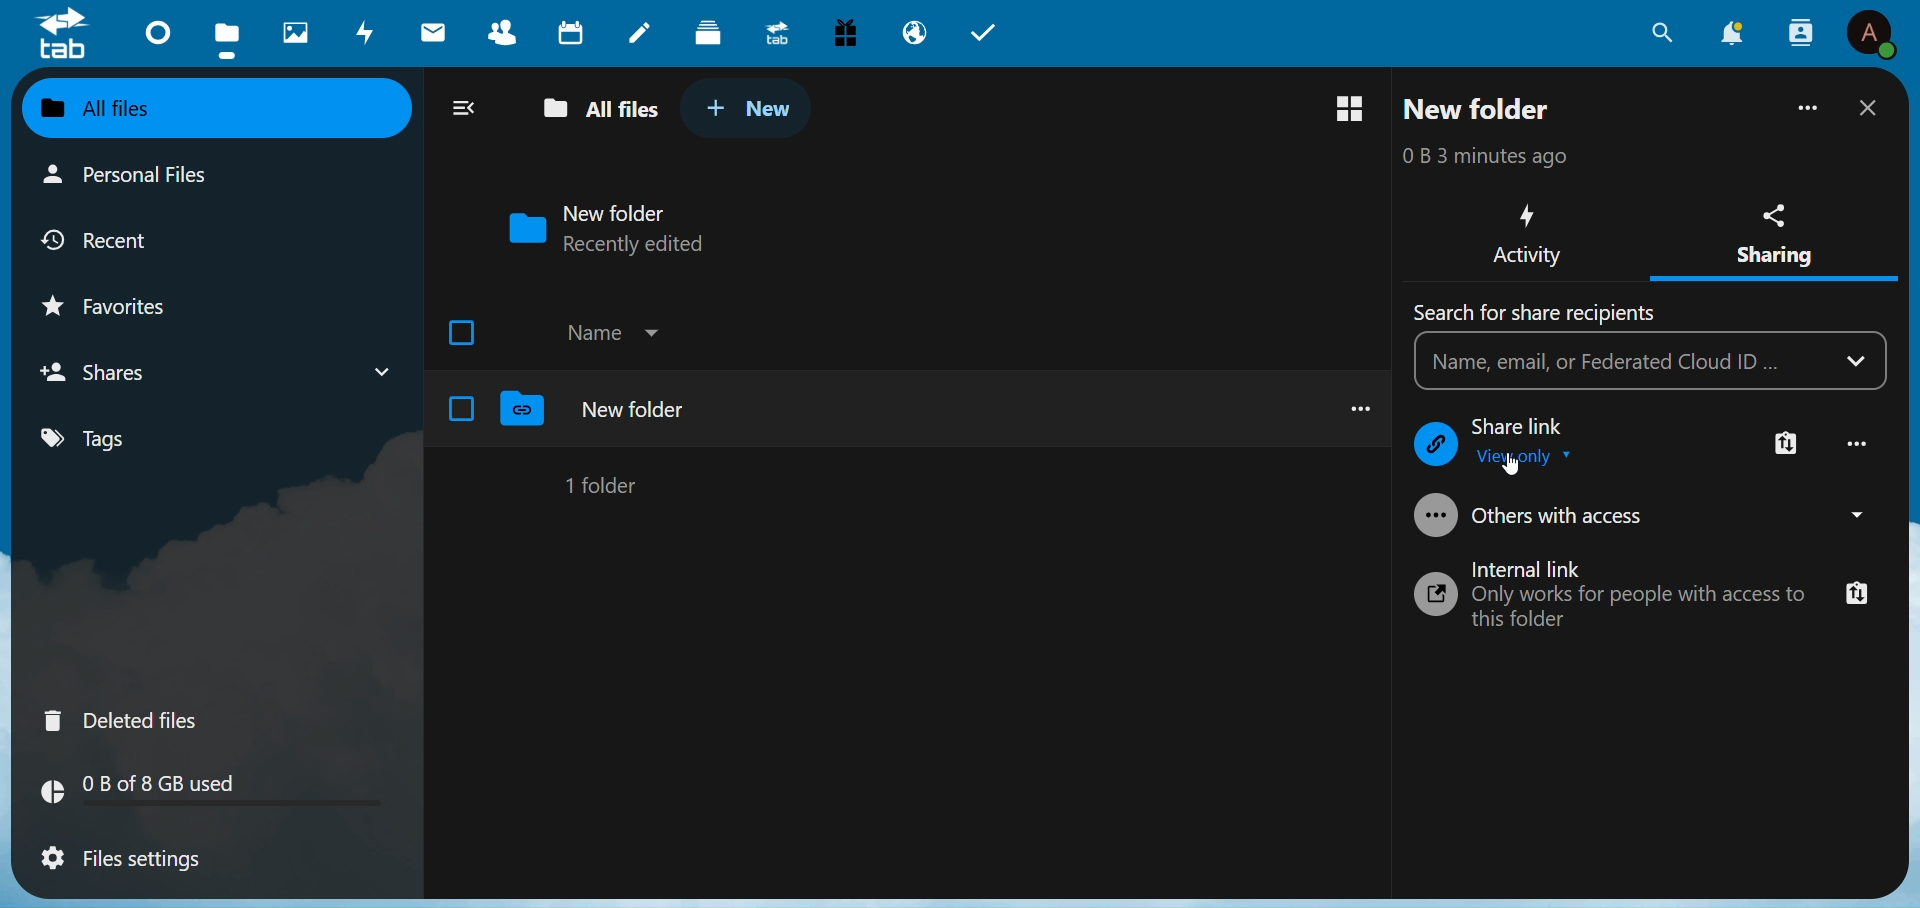  What do you see at coordinates (1810, 107) in the screenshot?
I see ` More Options` at bounding box center [1810, 107].